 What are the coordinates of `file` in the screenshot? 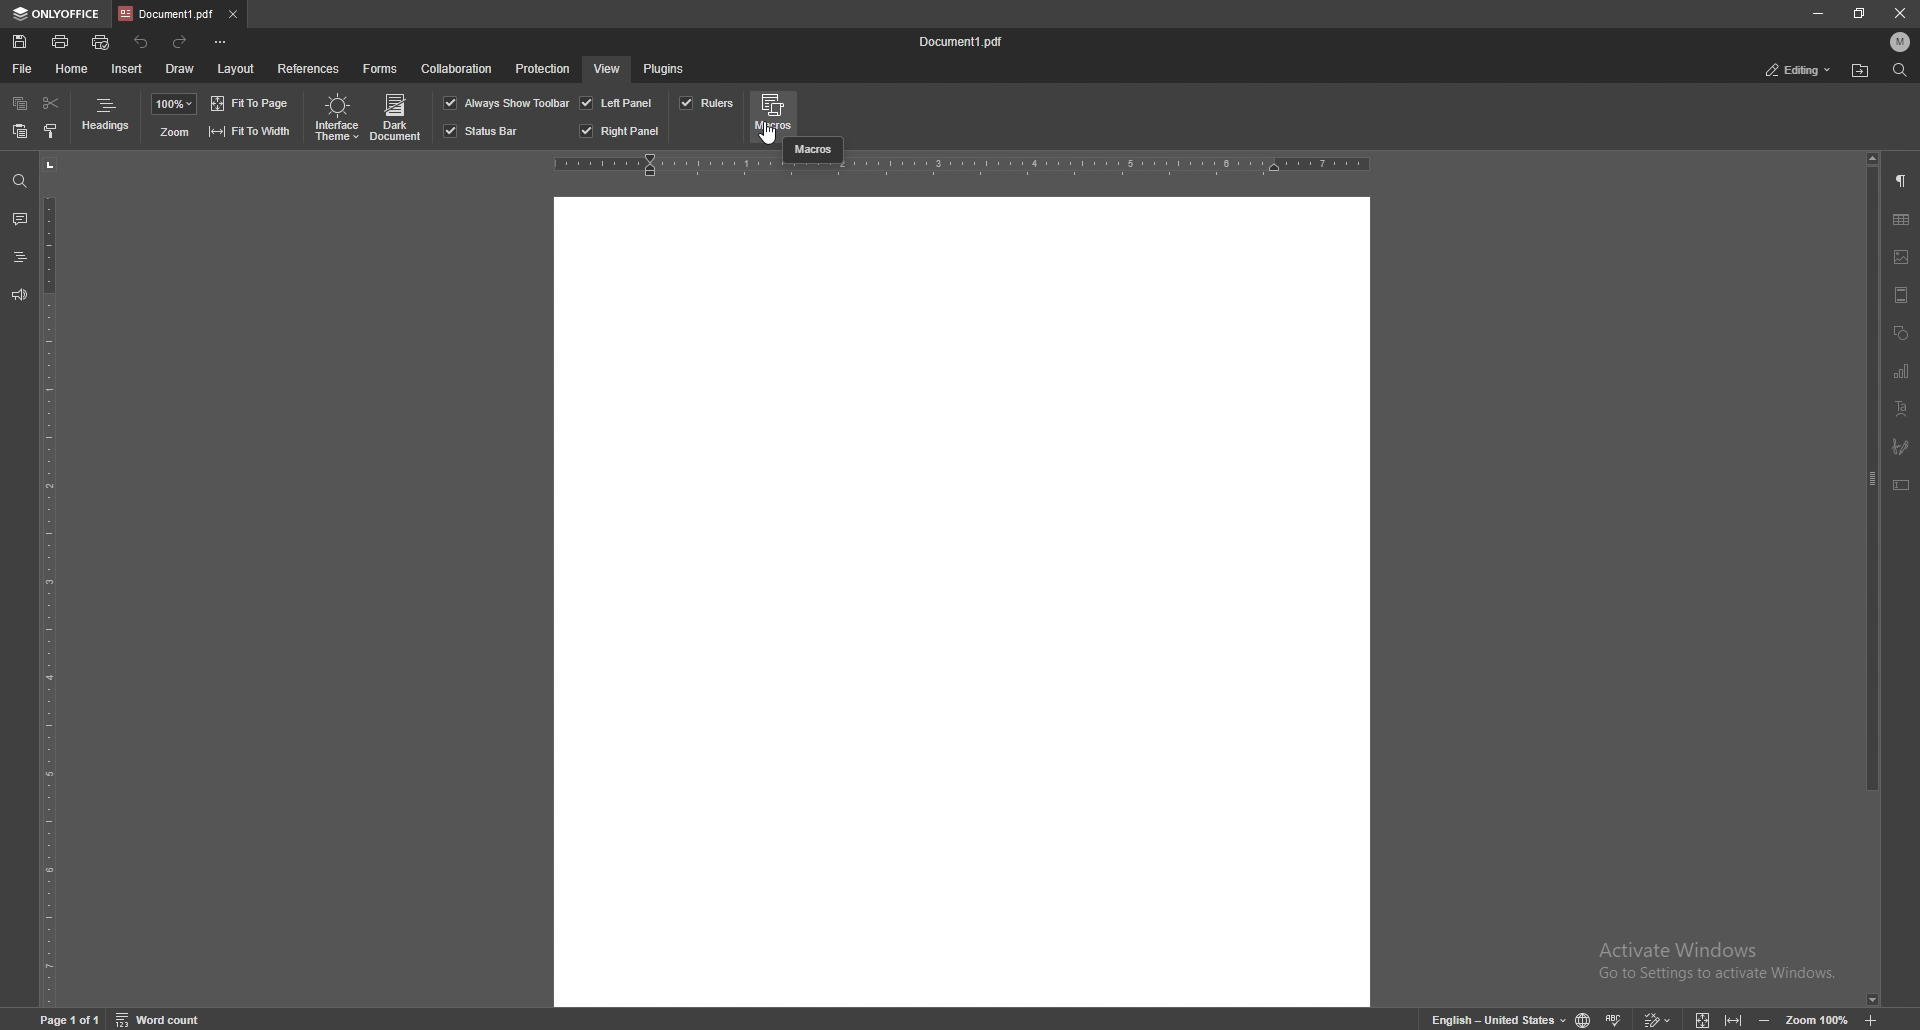 It's located at (23, 68).